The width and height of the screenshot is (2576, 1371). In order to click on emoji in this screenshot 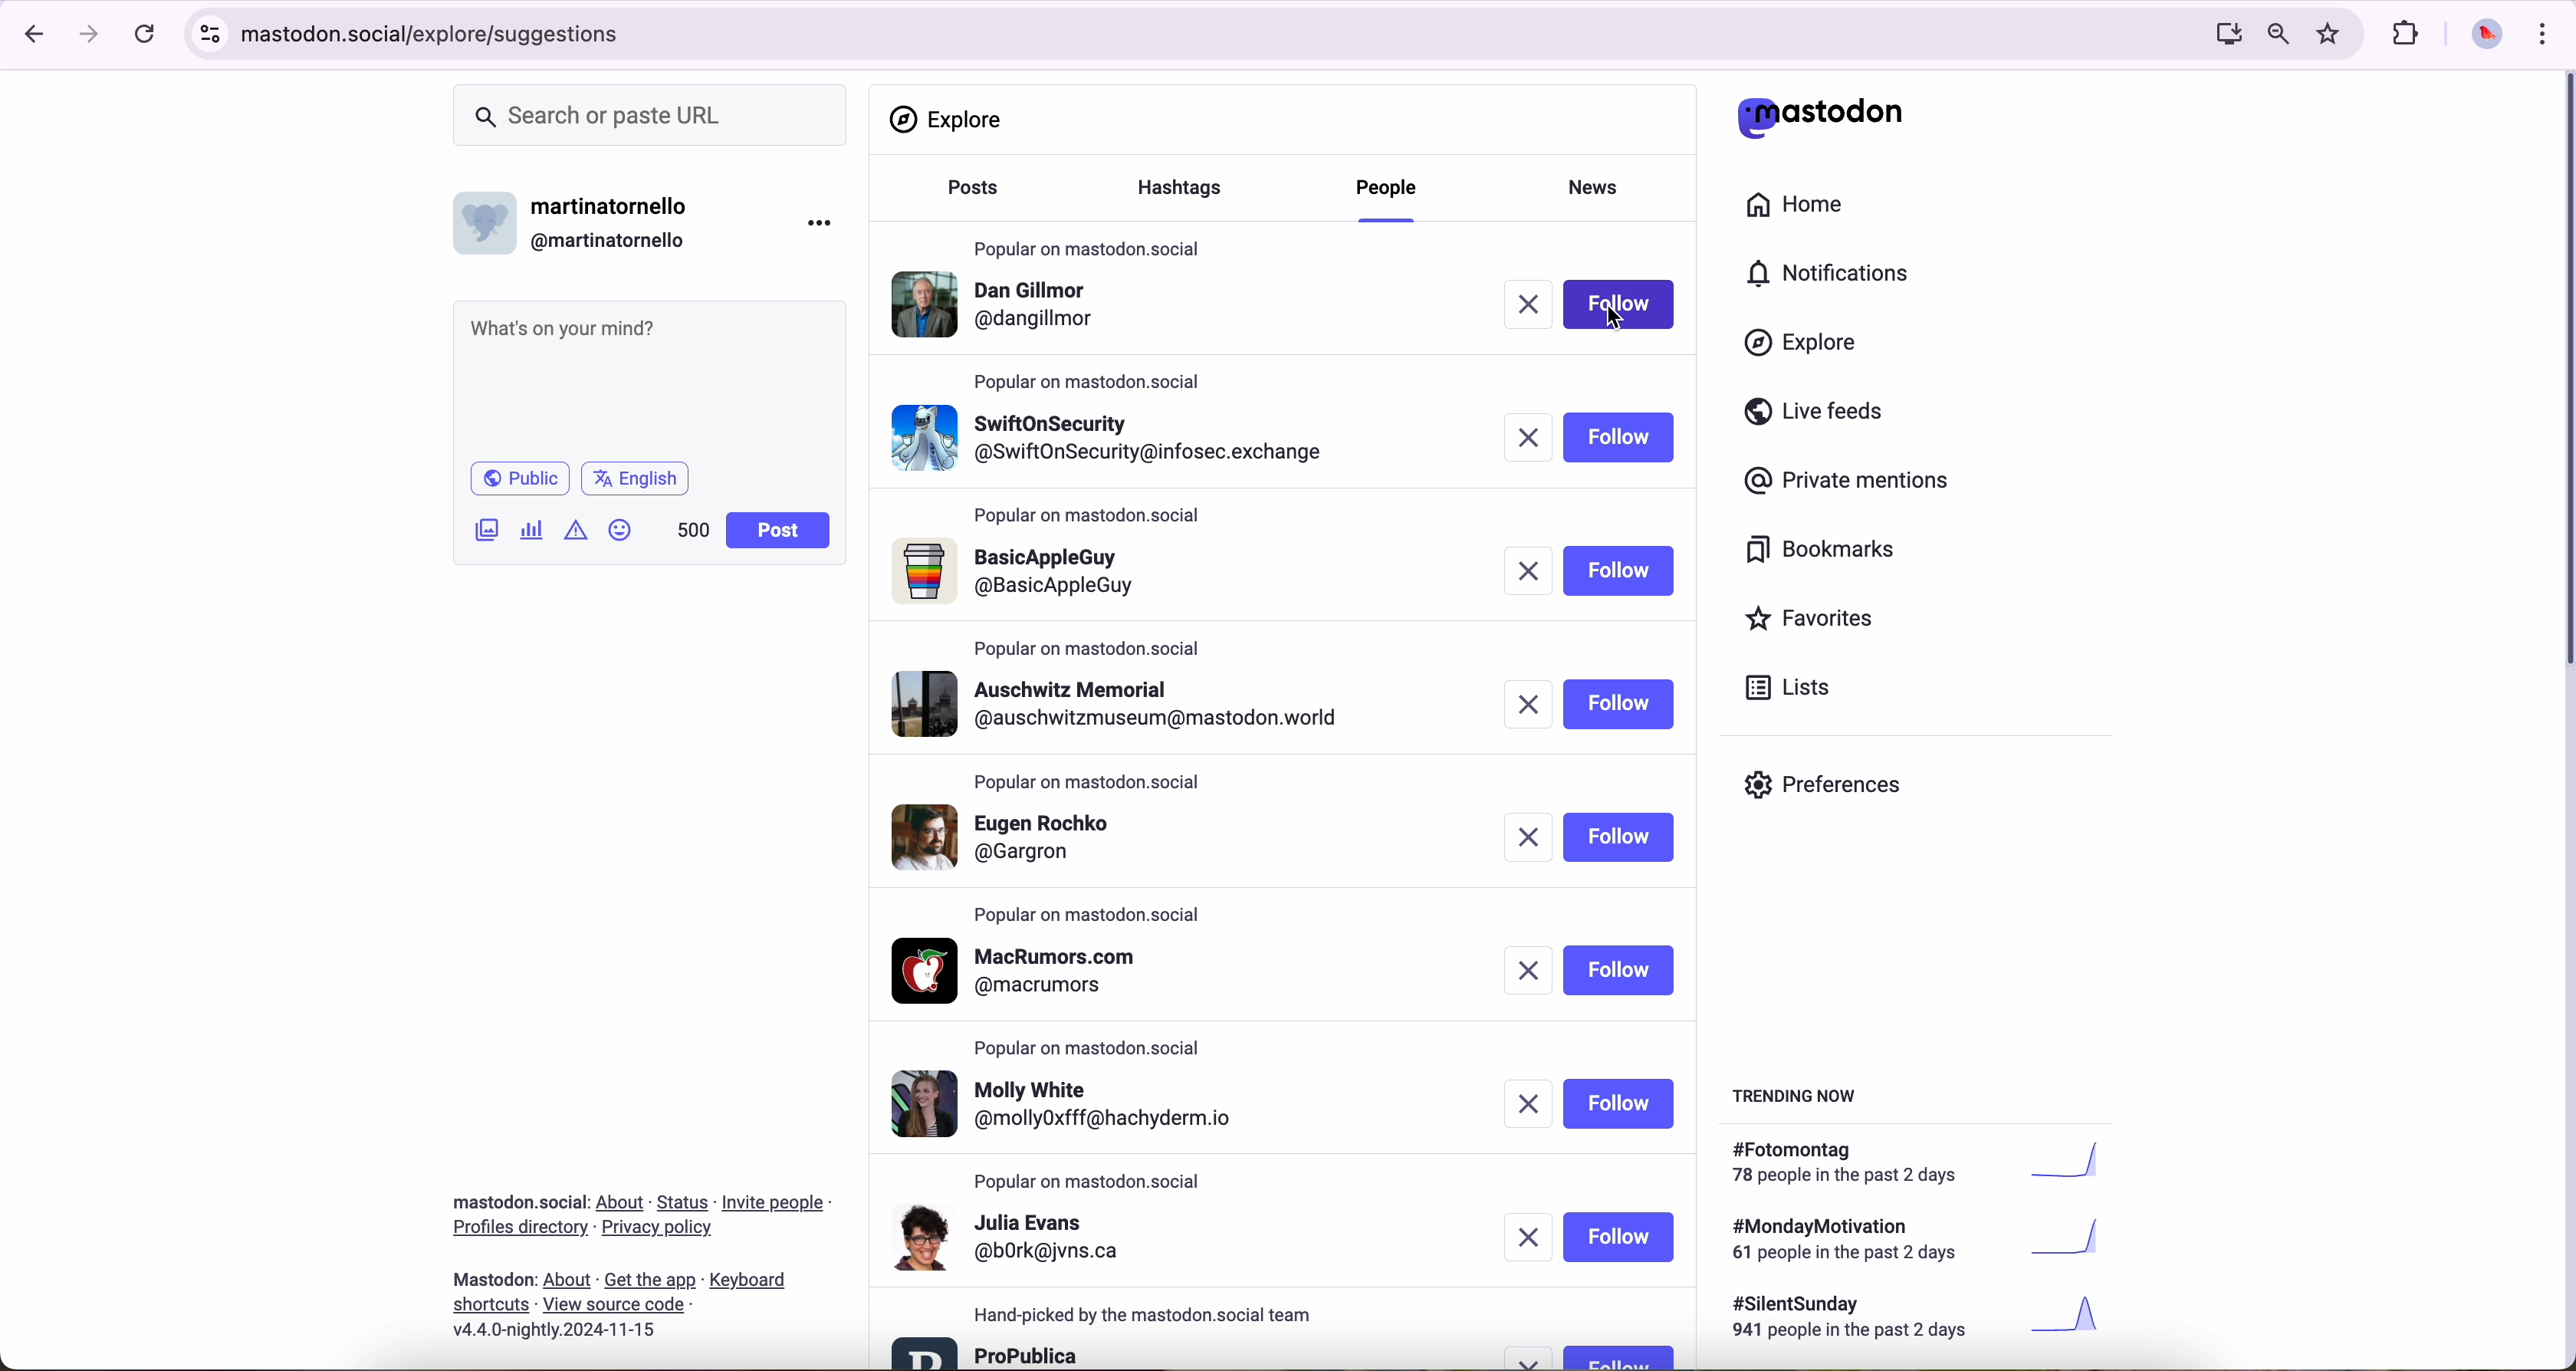, I will do `click(621, 529)`.